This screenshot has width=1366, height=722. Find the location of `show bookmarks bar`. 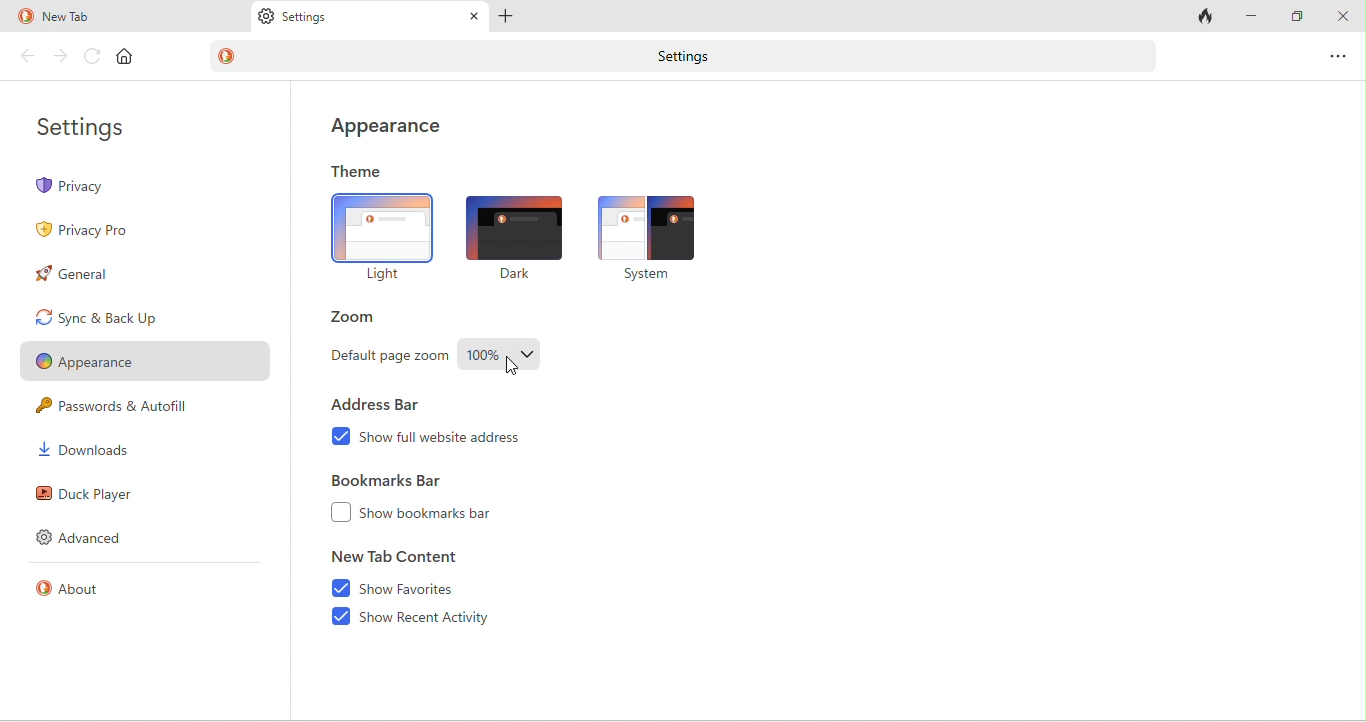

show bookmarks bar is located at coordinates (438, 513).